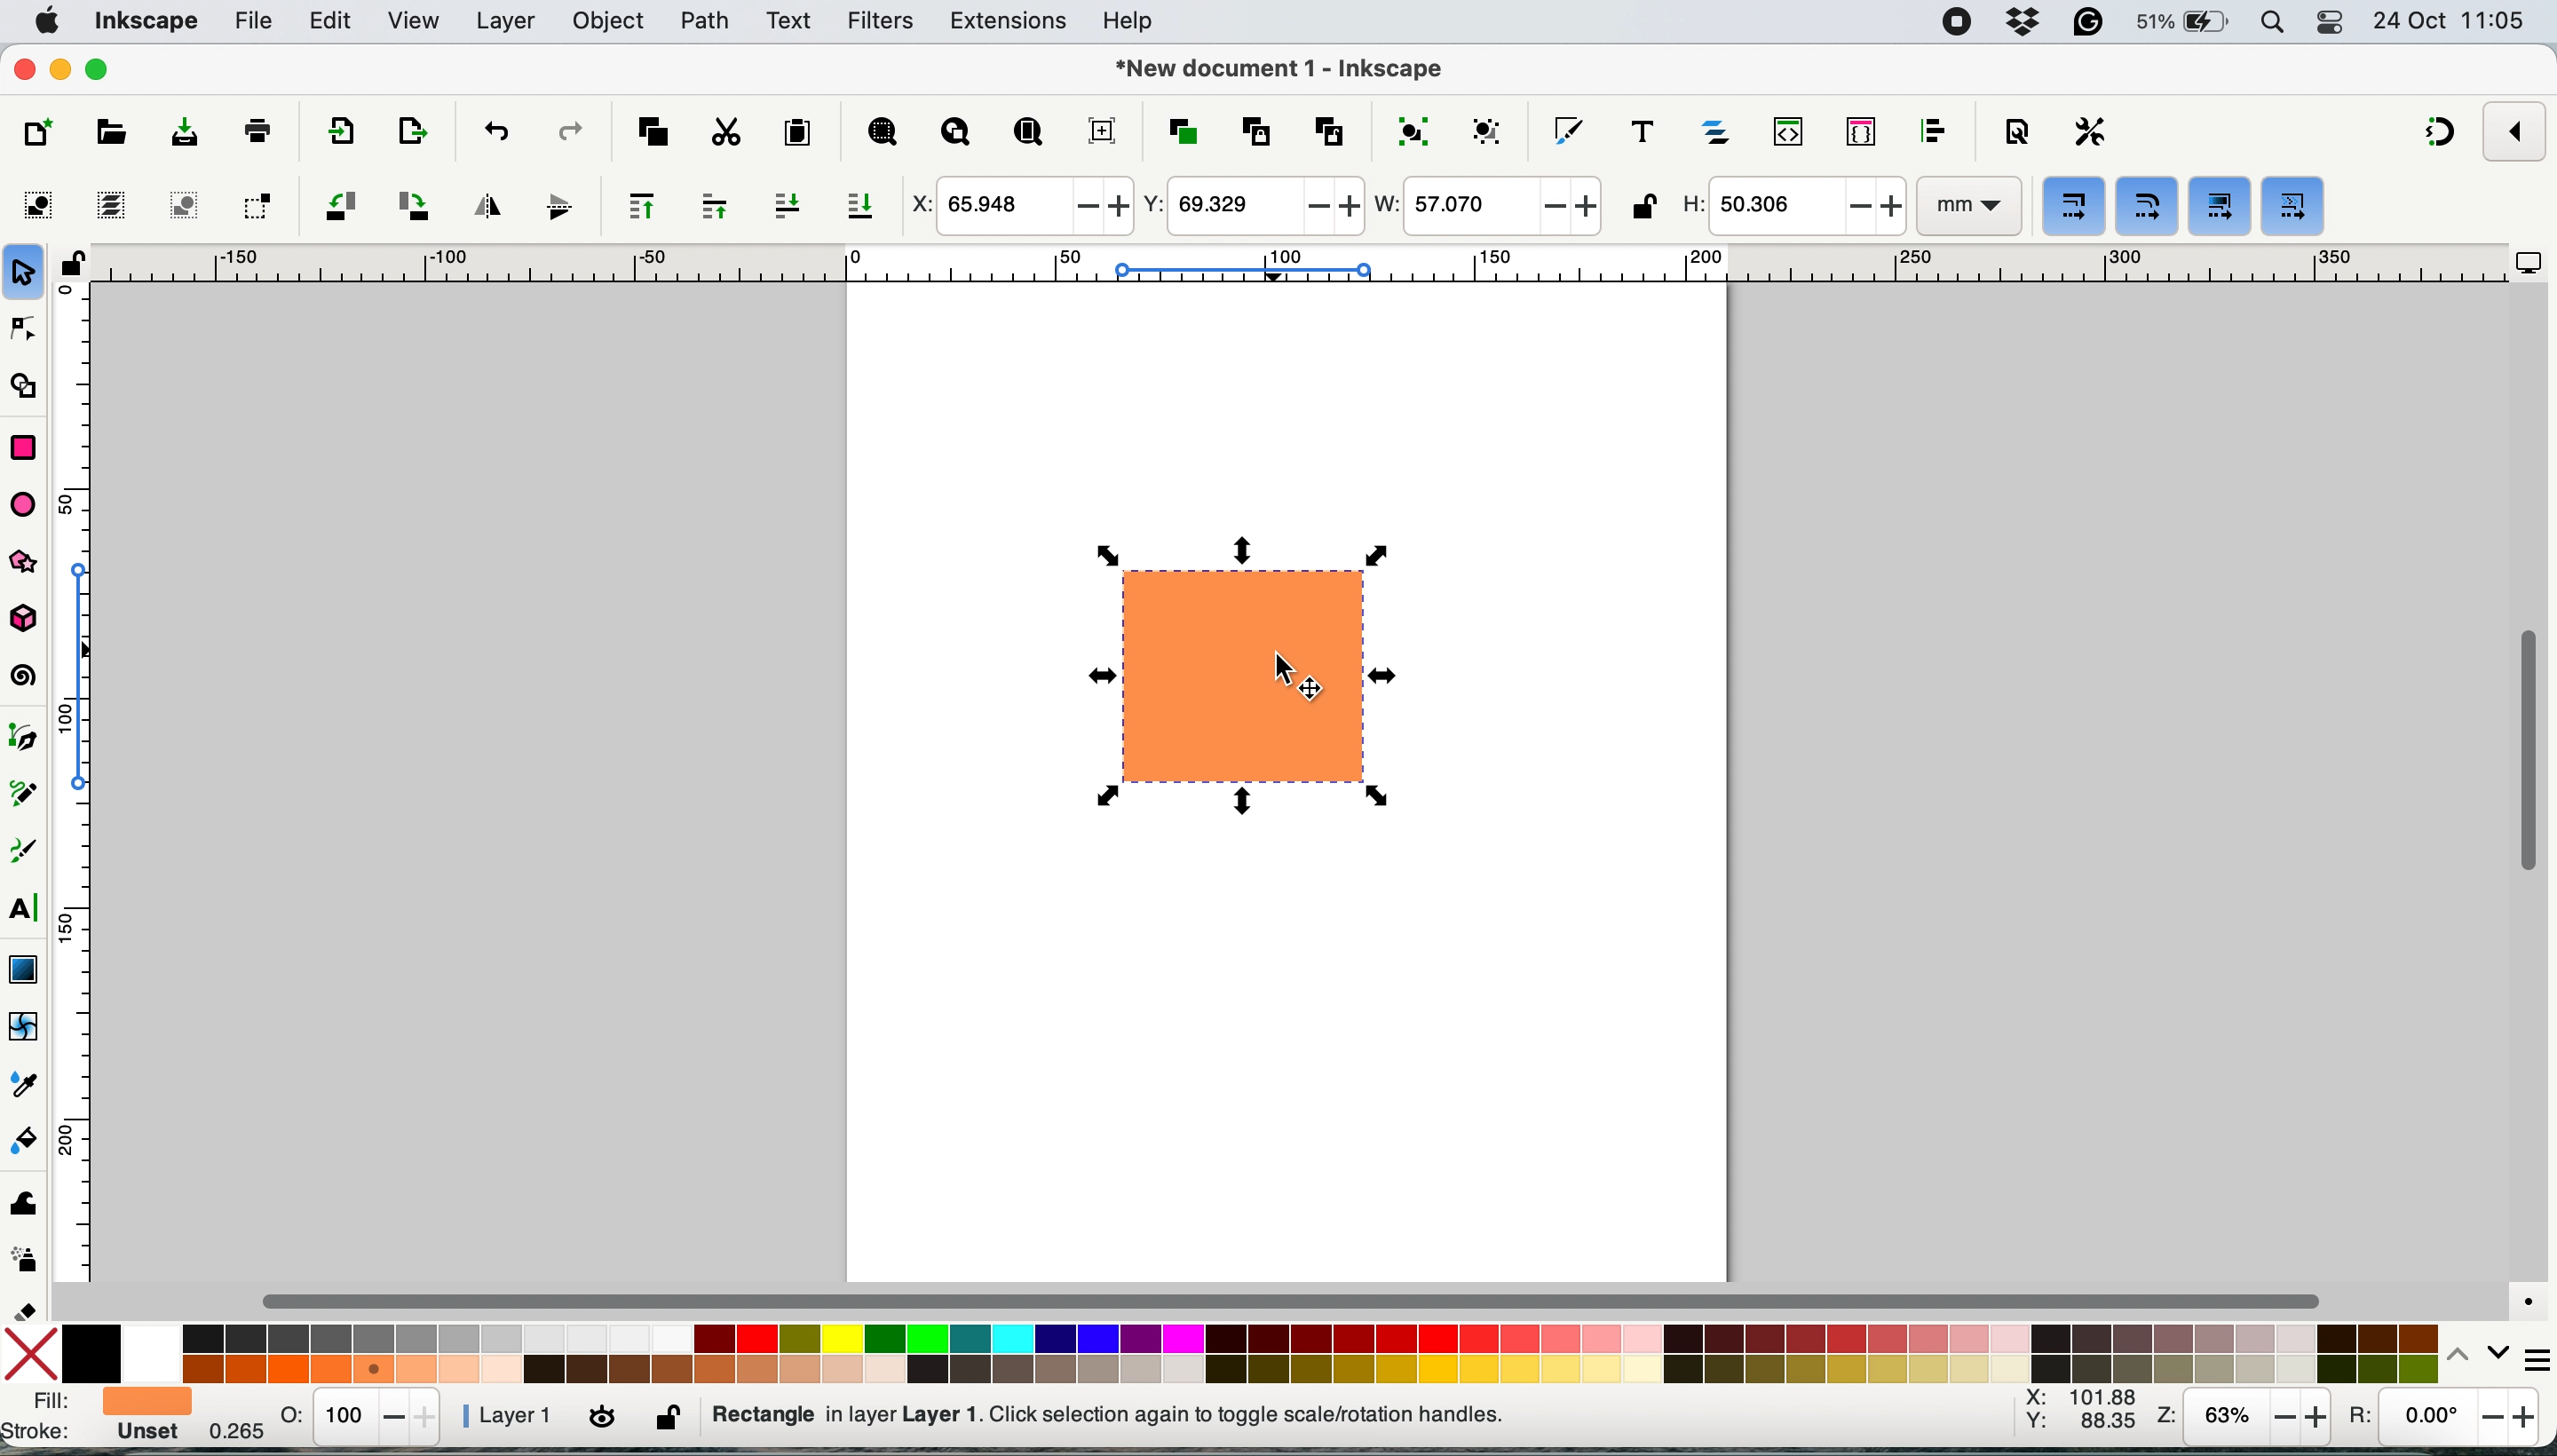 This screenshot has width=2557, height=1456. Describe the element at coordinates (1490, 129) in the screenshot. I see `ungroup` at that location.